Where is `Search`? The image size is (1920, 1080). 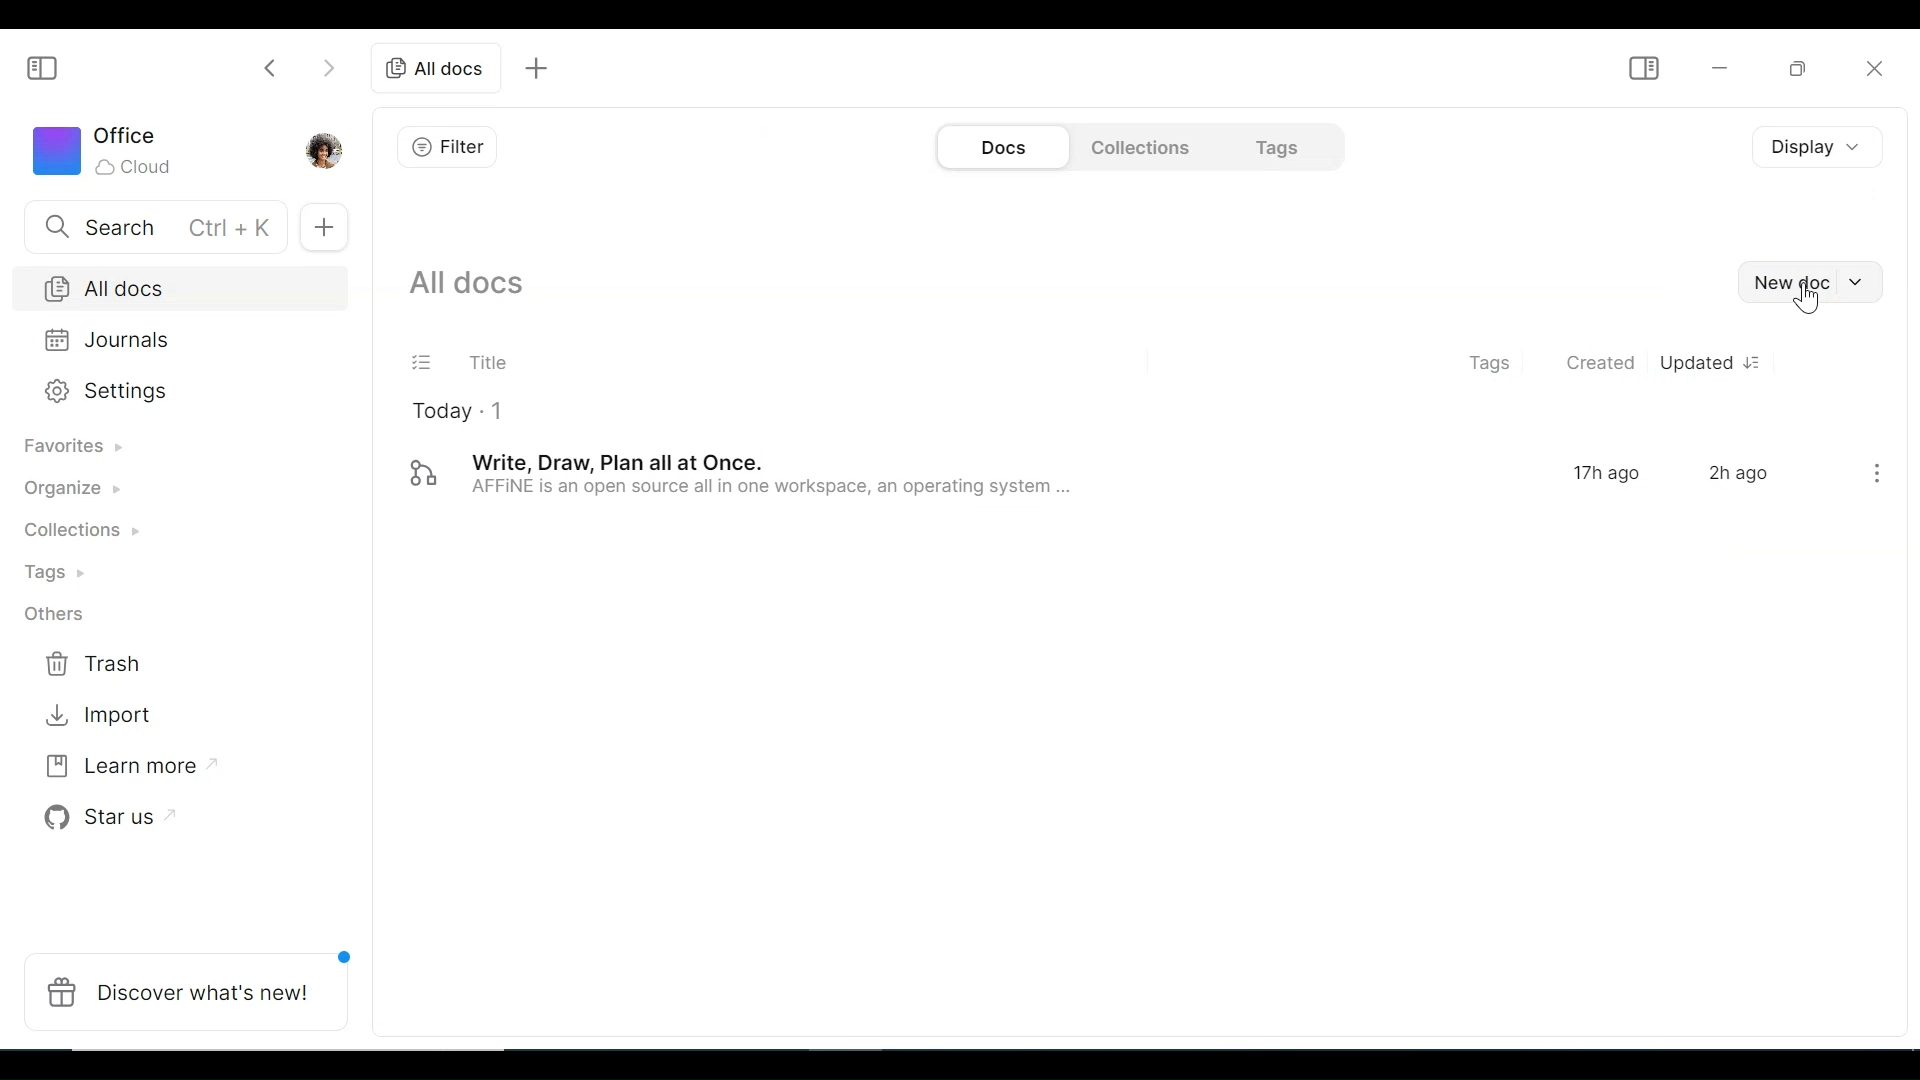
Search is located at coordinates (151, 228).